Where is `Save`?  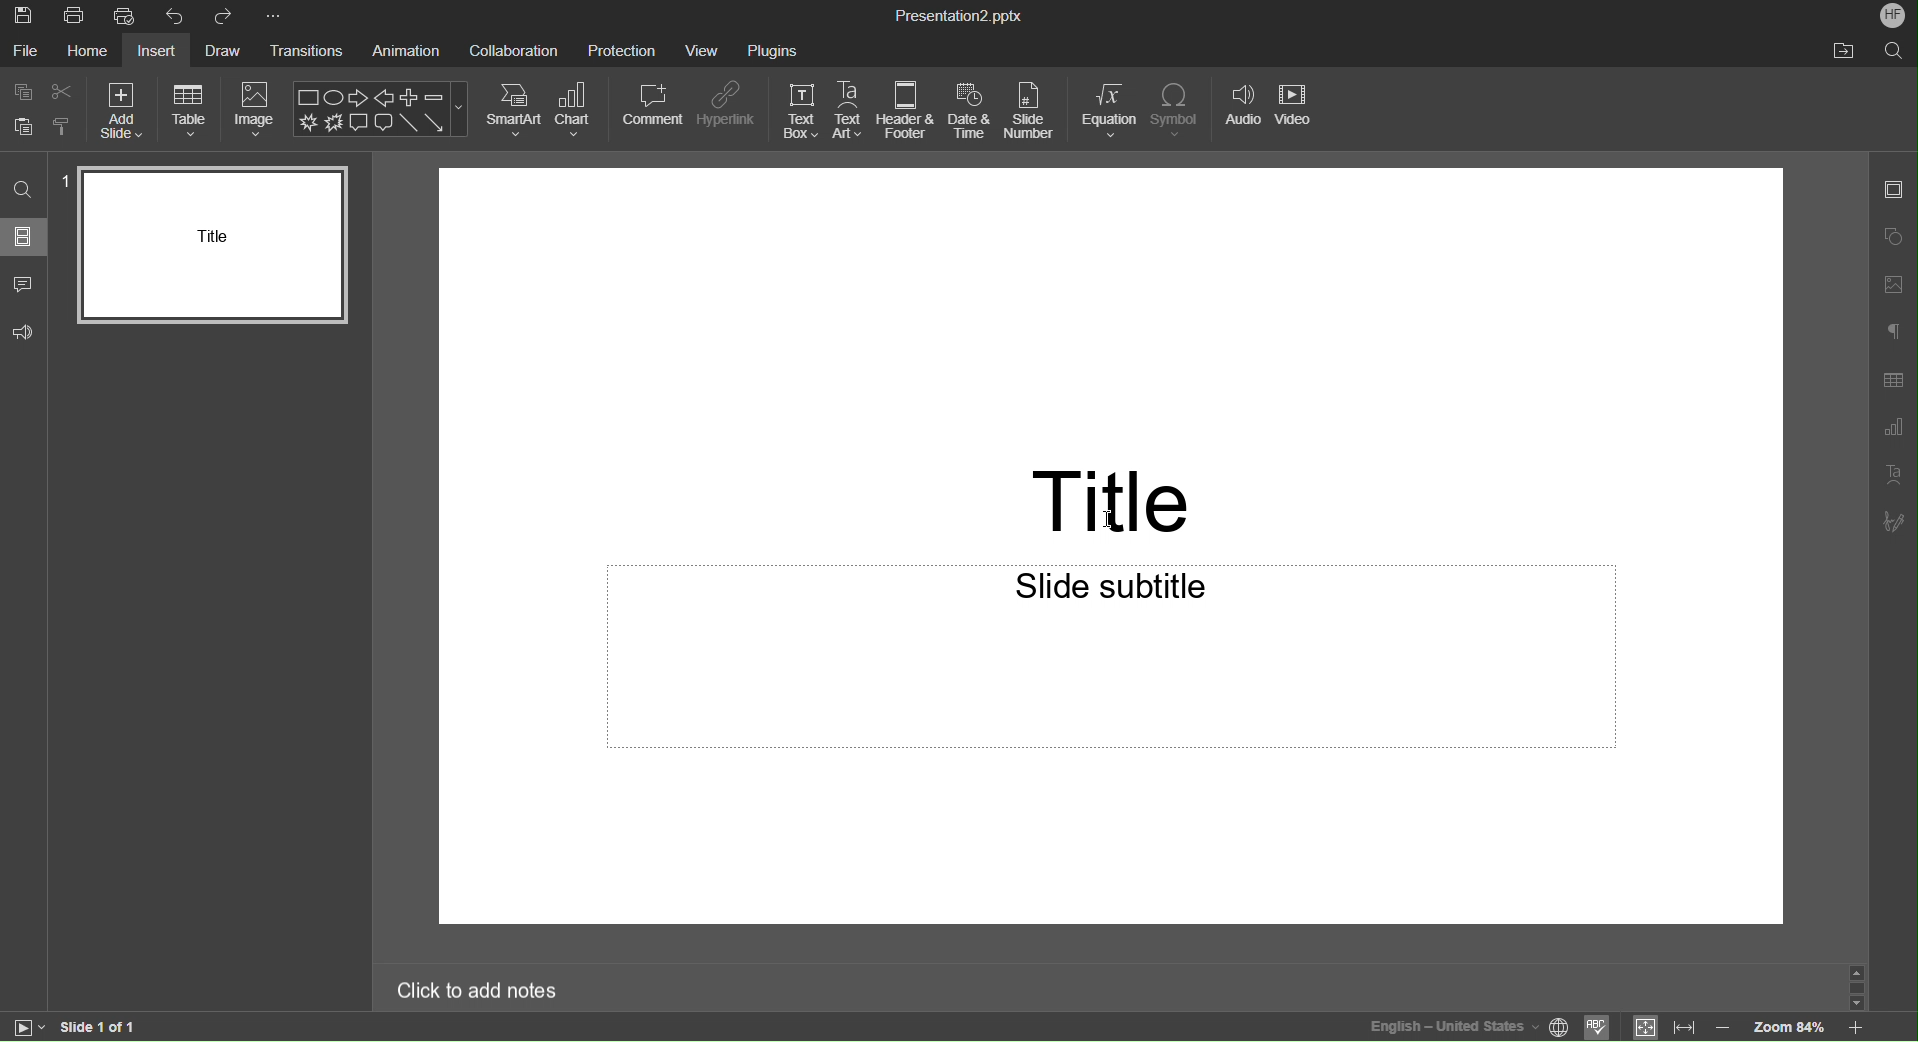
Save is located at coordinates (25, 16).